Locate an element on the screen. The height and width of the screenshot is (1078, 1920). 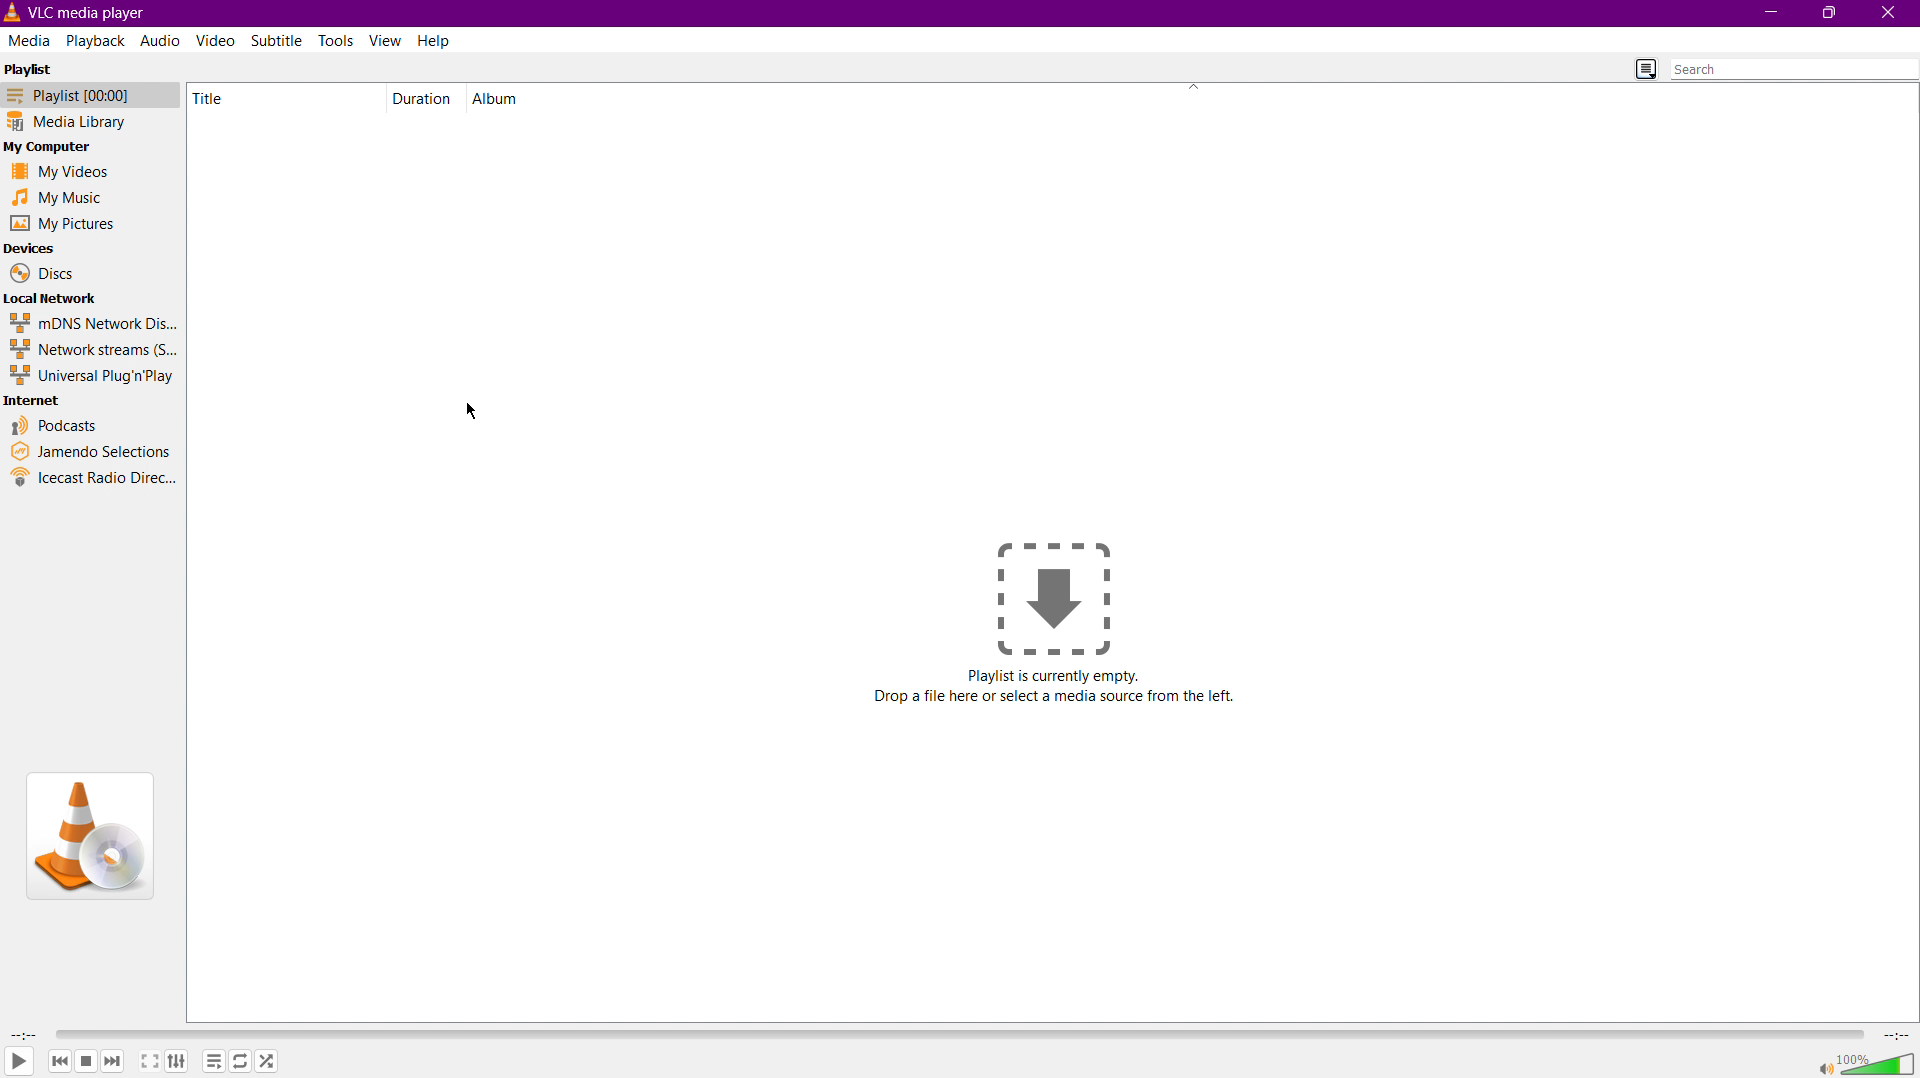
Internet  is located at coordinates (36, 401).